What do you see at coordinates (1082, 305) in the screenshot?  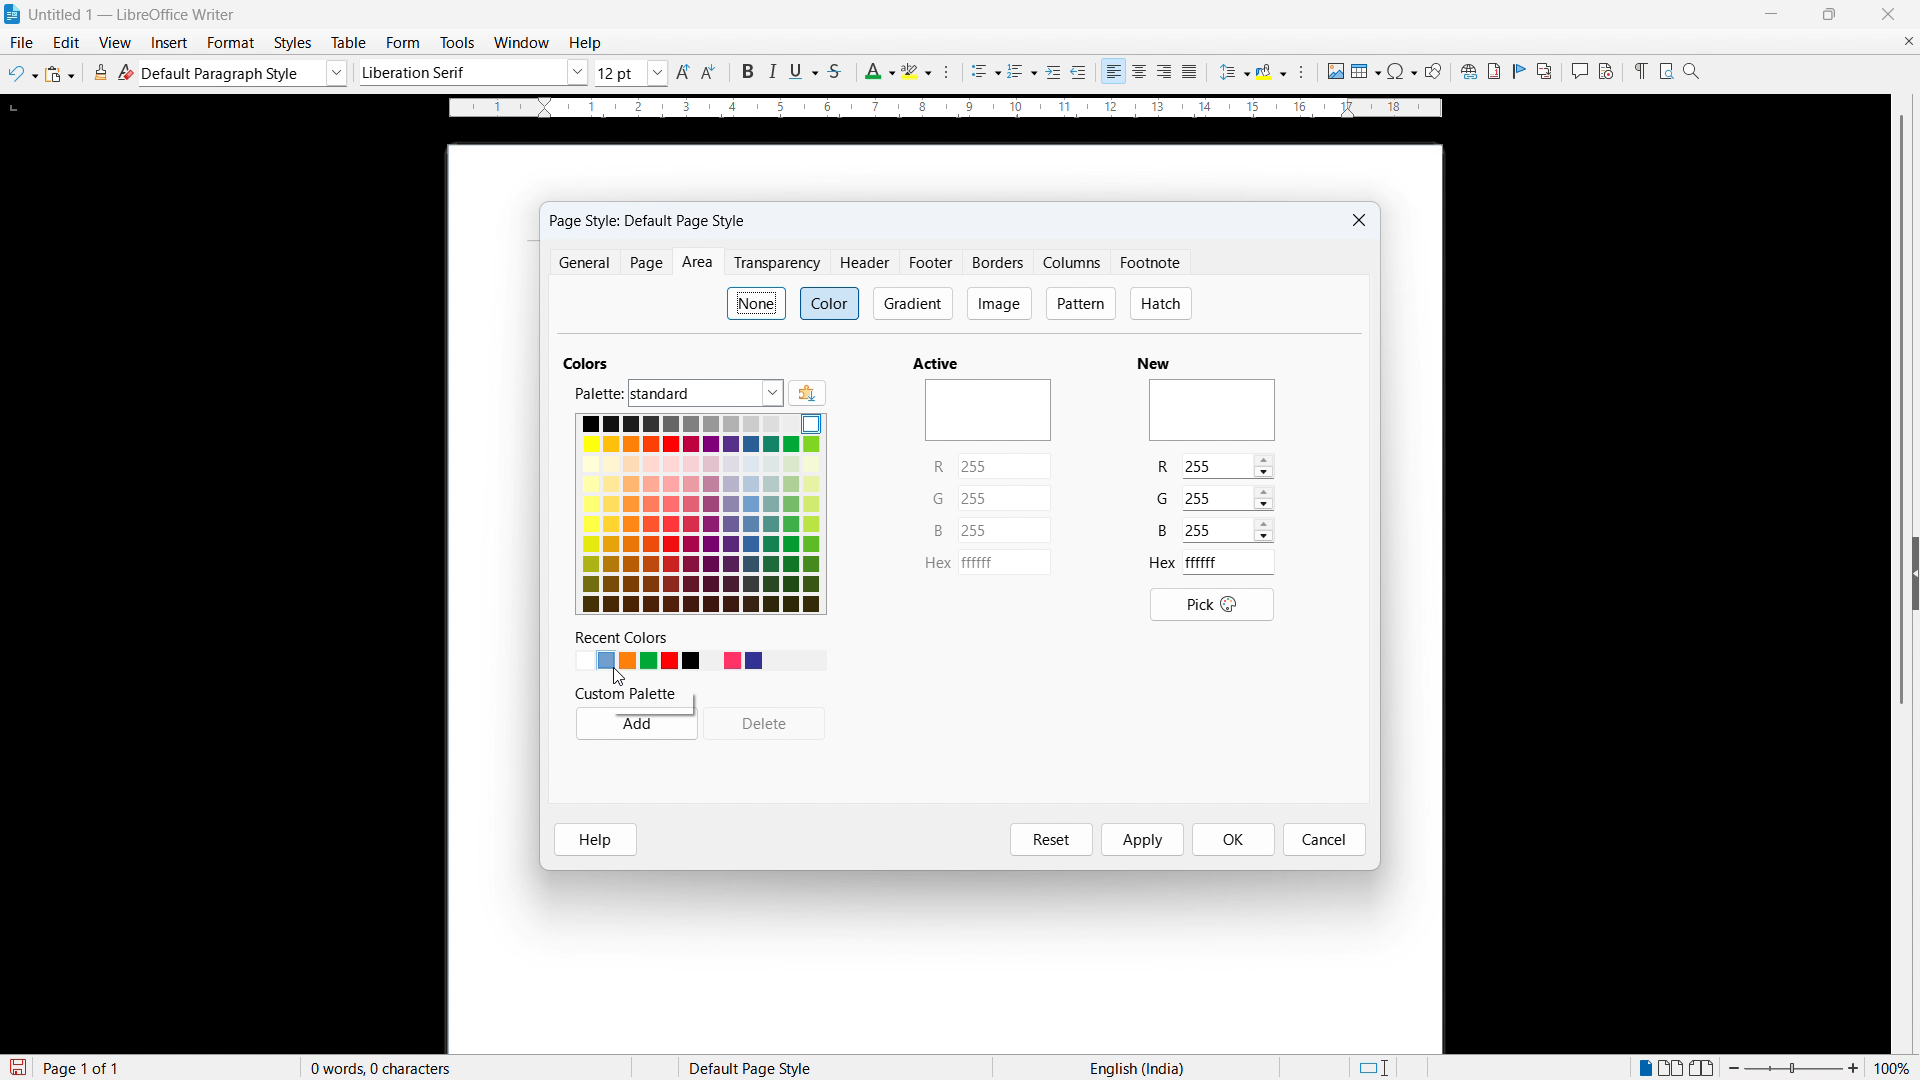 I see `pattern ` at bounding box center [1082, 305].